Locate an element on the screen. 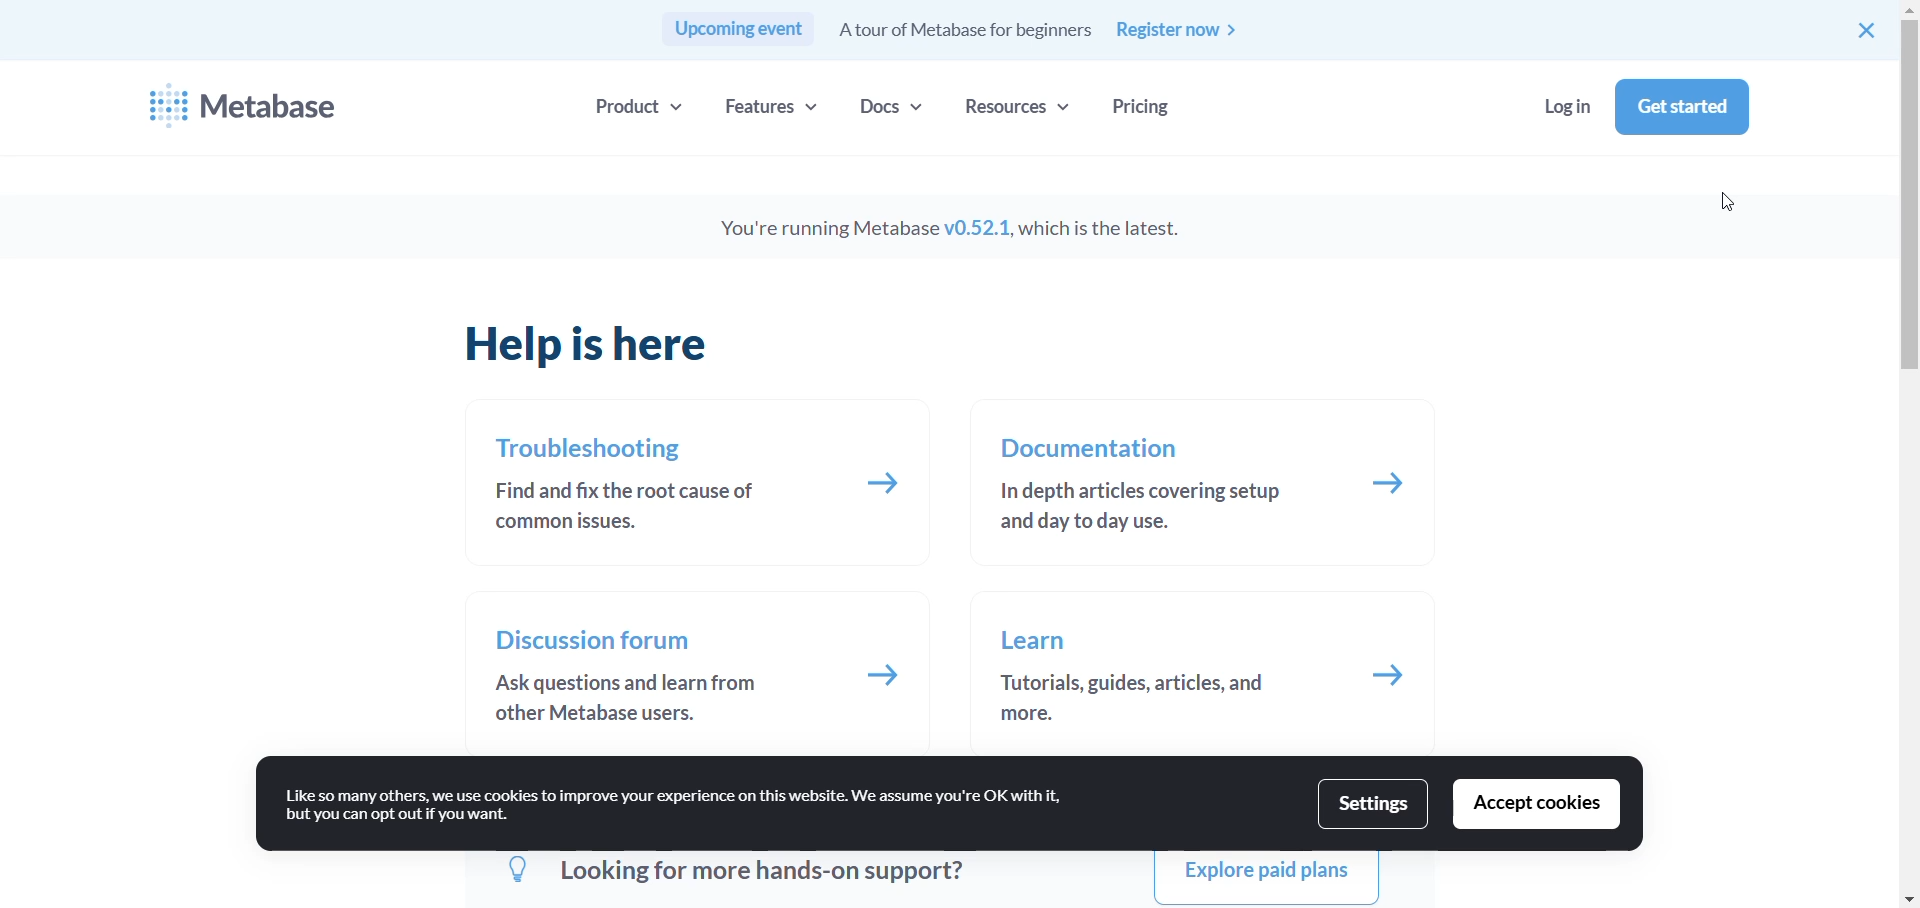 The height and width of the screenshot is (908, 1920). looking for more hands-on support is located at coordinates (730, 874).